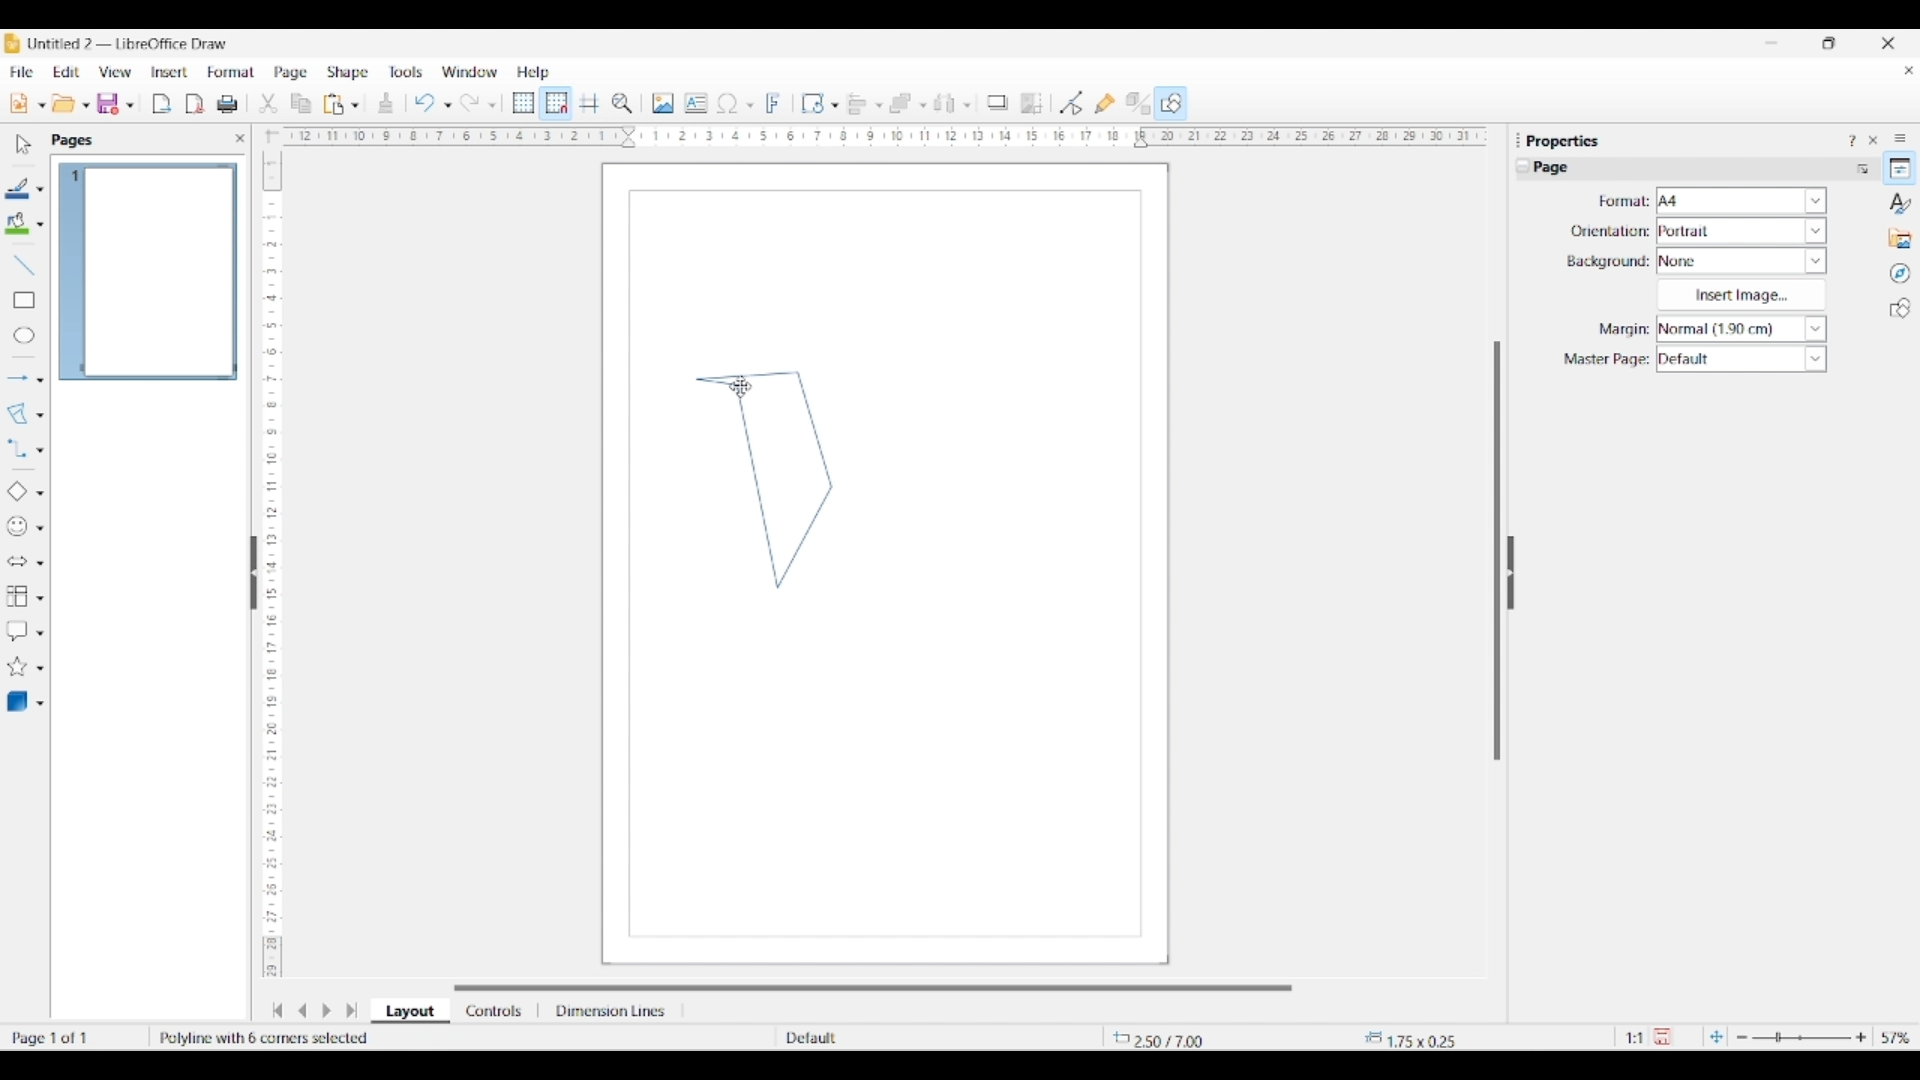  Describe the element at coordinates (1741, 295) in the screenshot. I see `Insert image` at that location.